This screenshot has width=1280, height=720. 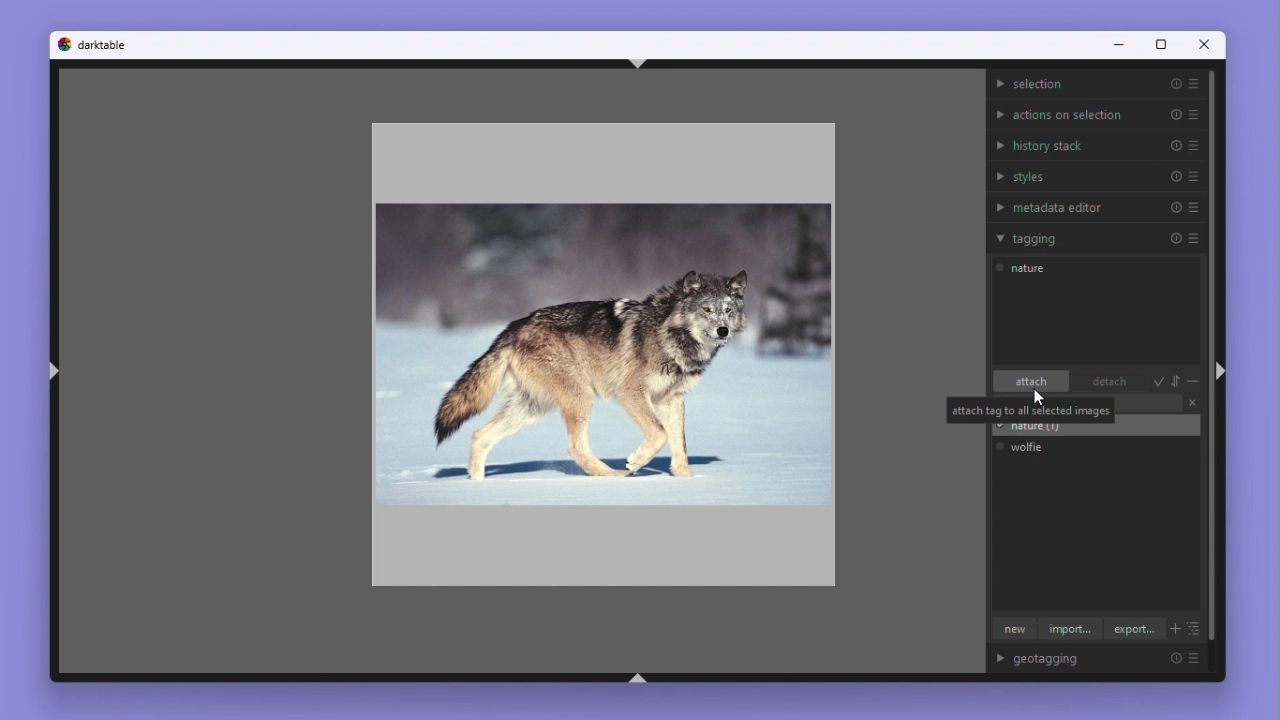 What do you see at coordinates (1096, 84) in the screenshot?
I see `Selection` at bounding box center [1096, 84].